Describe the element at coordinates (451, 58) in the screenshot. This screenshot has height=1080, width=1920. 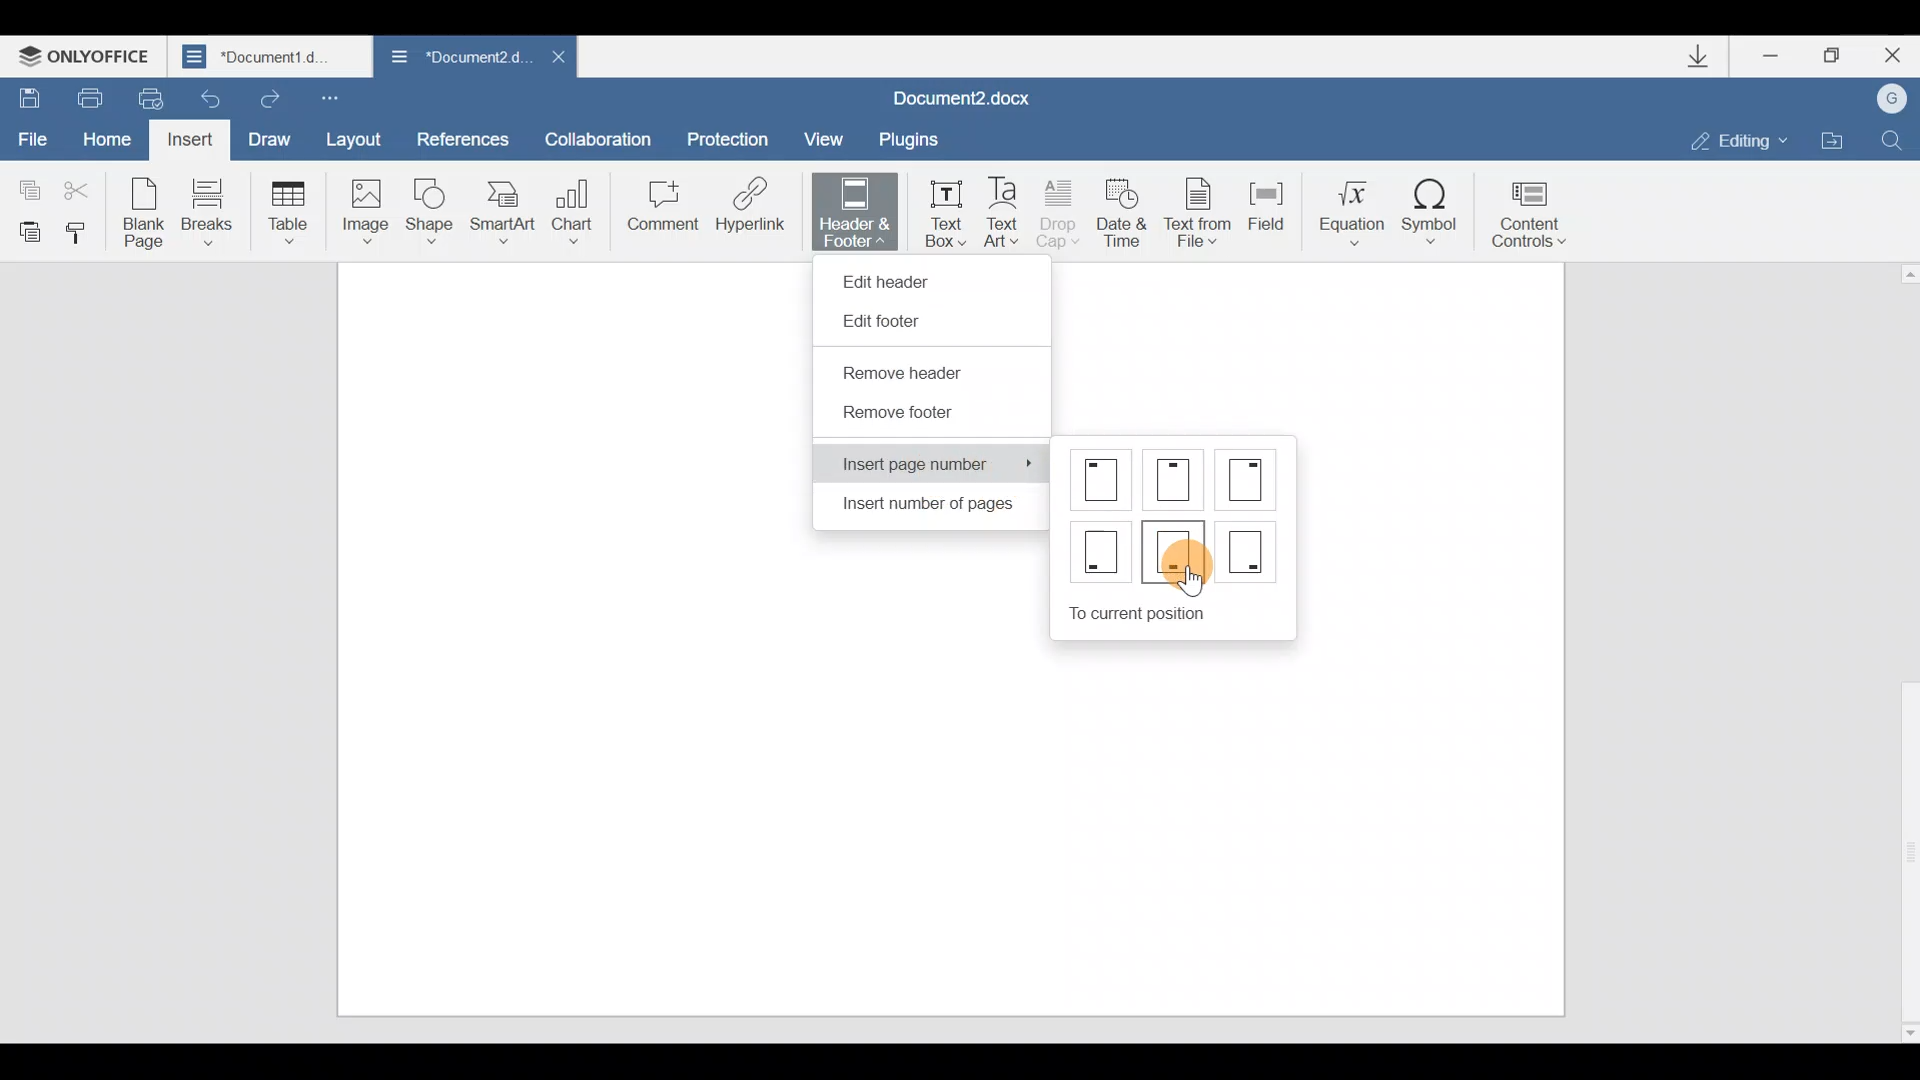
I see `Document2.d..` at that location.